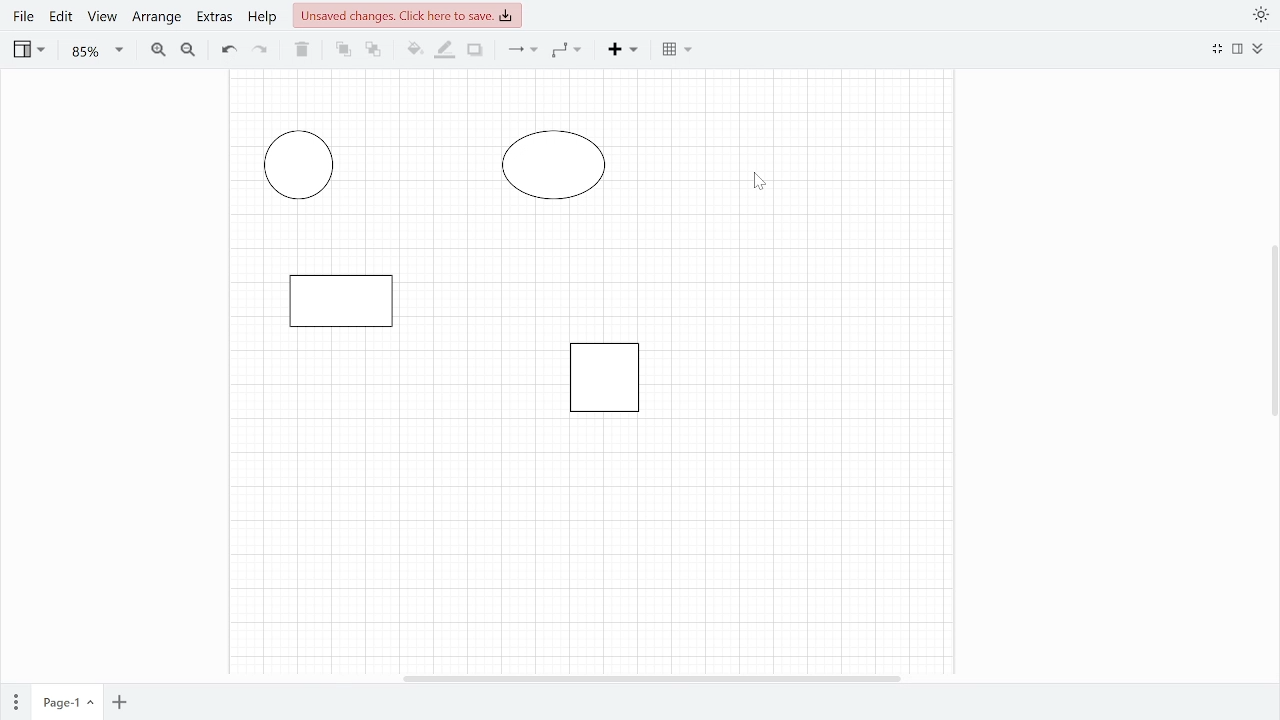 This screenshot has width=1280, height=720. I want to click on Circle, so click(554, 162).